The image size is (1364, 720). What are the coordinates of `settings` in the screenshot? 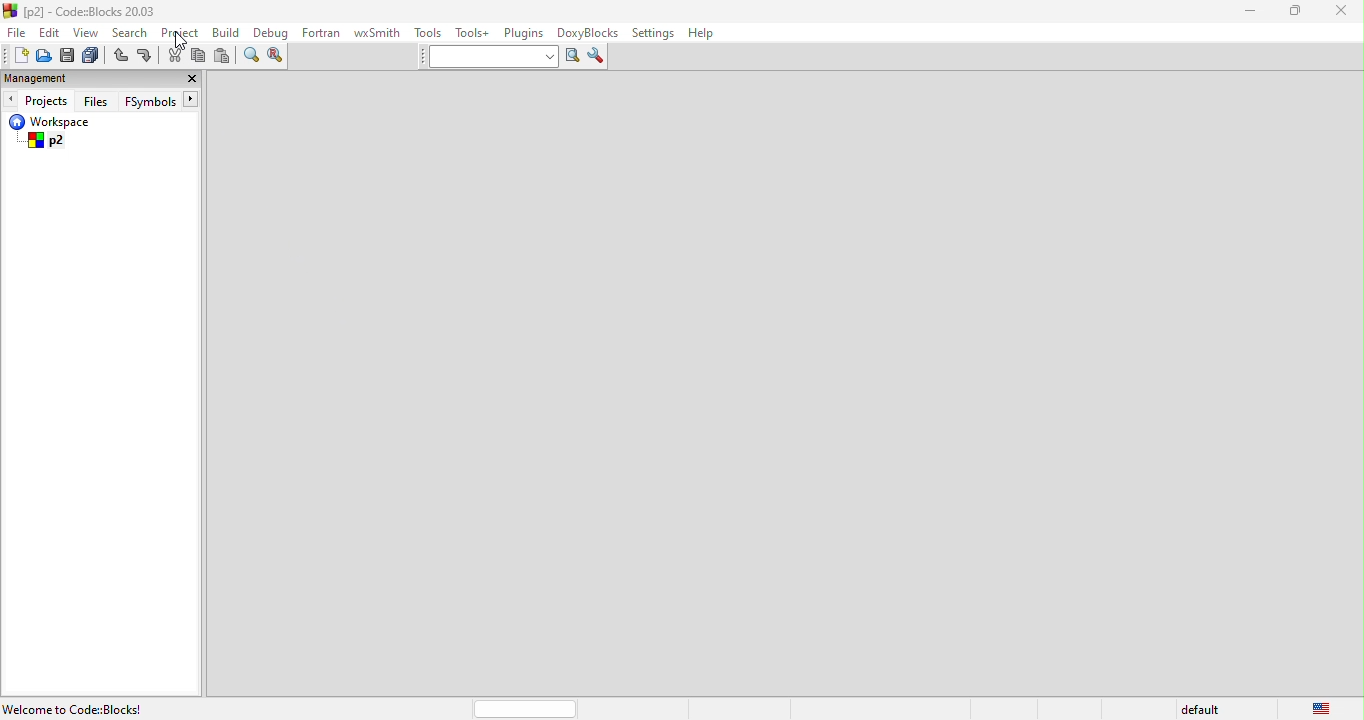 It's located at (652, 34).